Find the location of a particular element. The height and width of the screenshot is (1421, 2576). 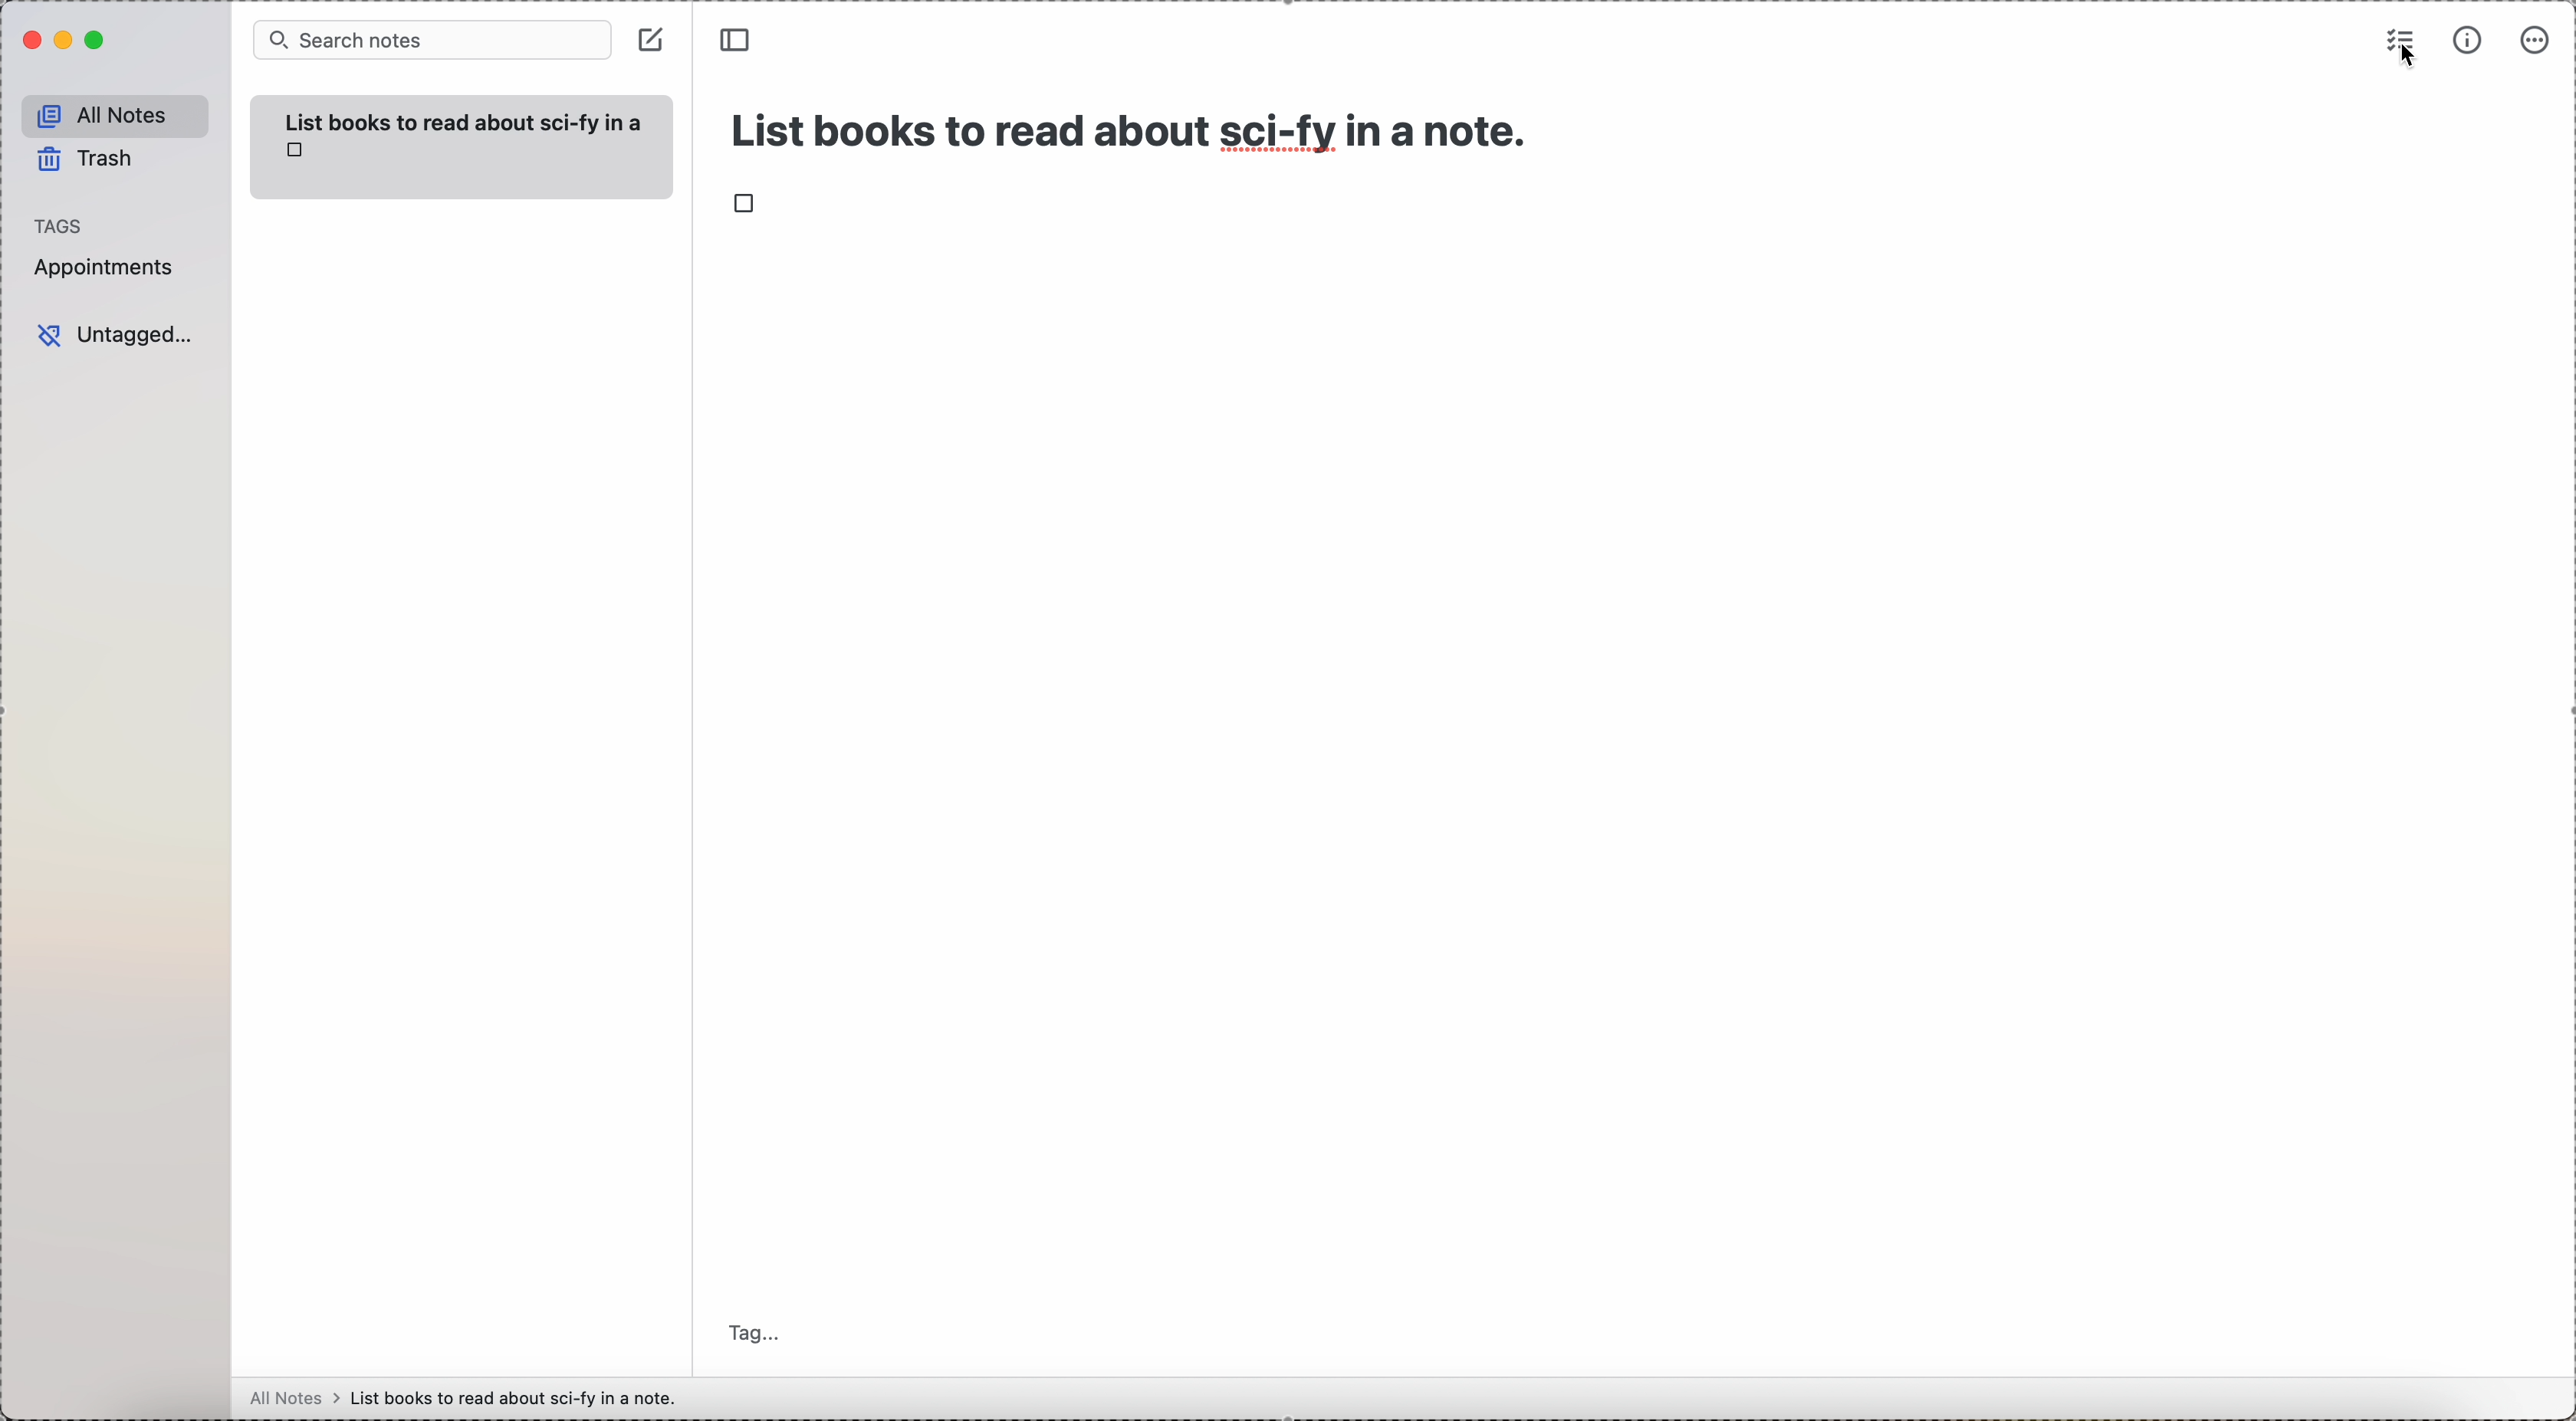

checkbox is located at coordinates (298, 152).